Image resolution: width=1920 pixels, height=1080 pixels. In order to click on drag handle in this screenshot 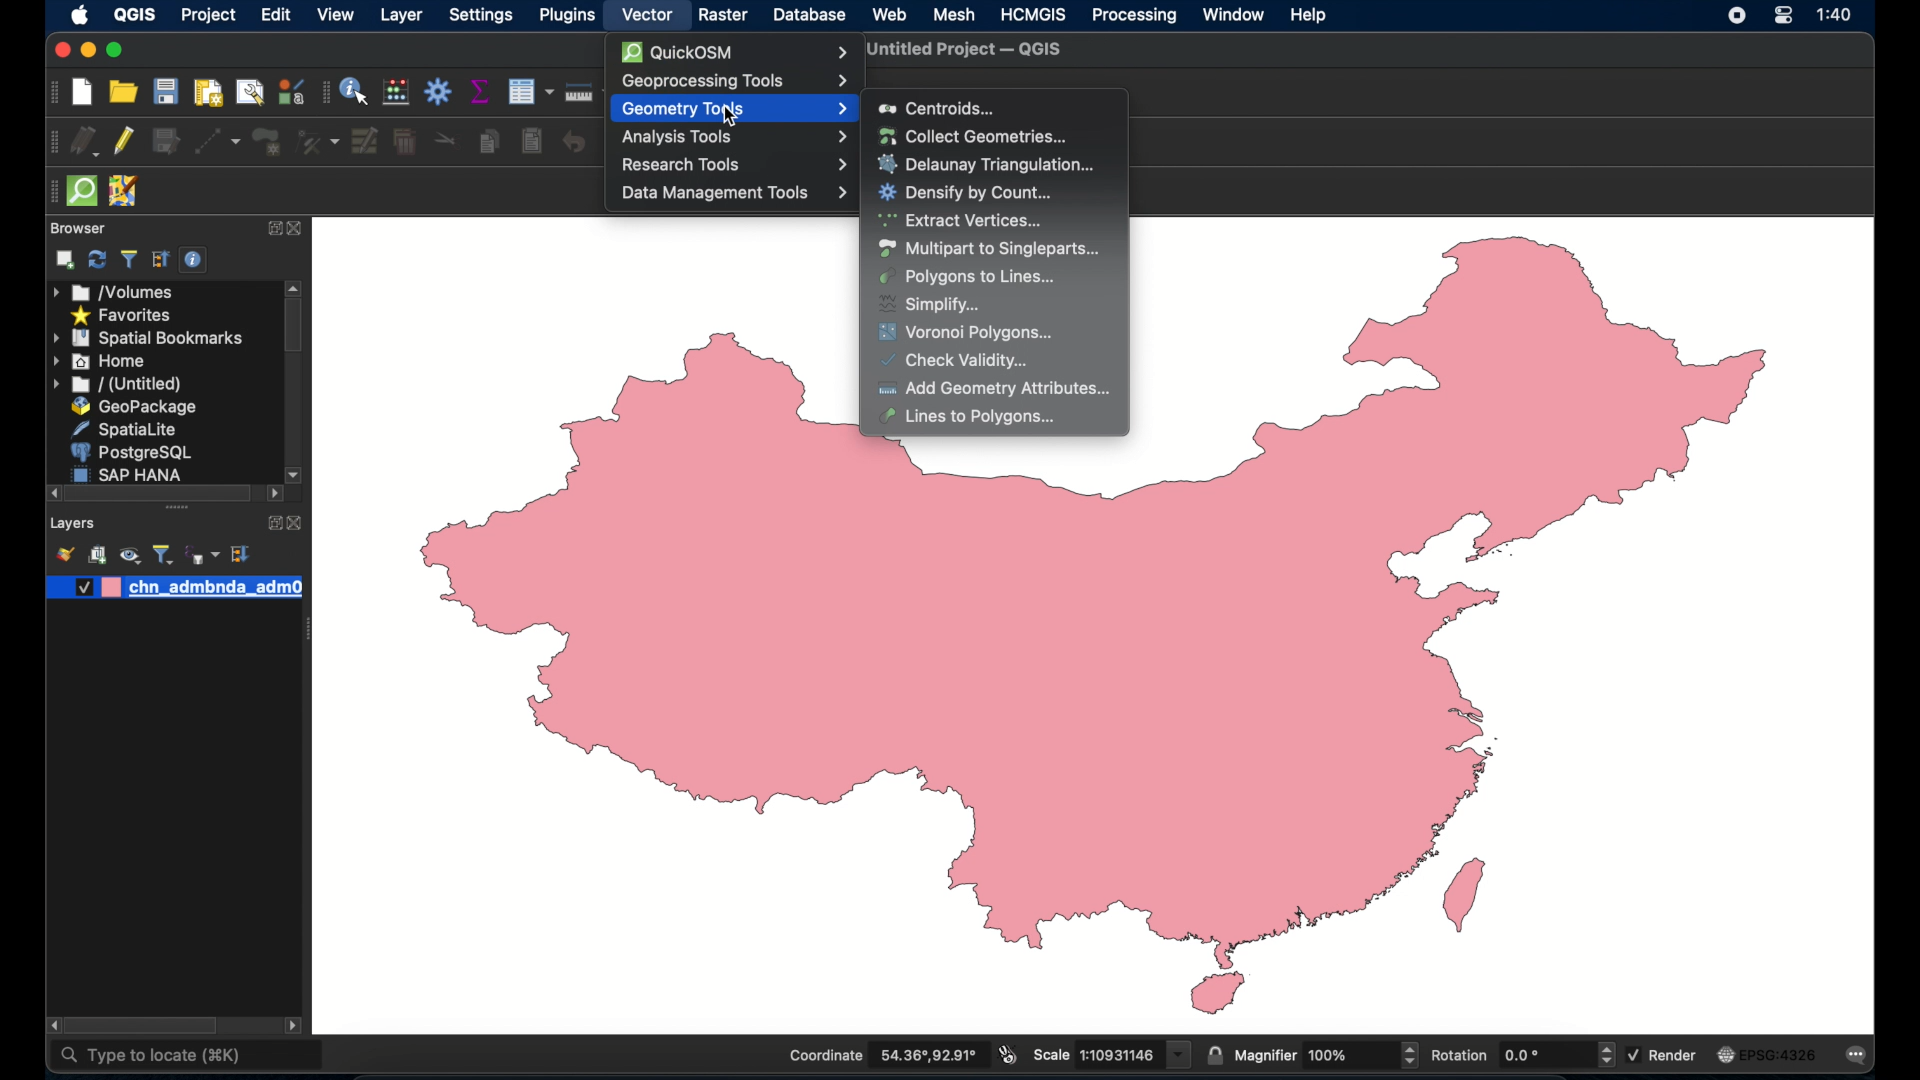, I will do `click(48, 190)`.